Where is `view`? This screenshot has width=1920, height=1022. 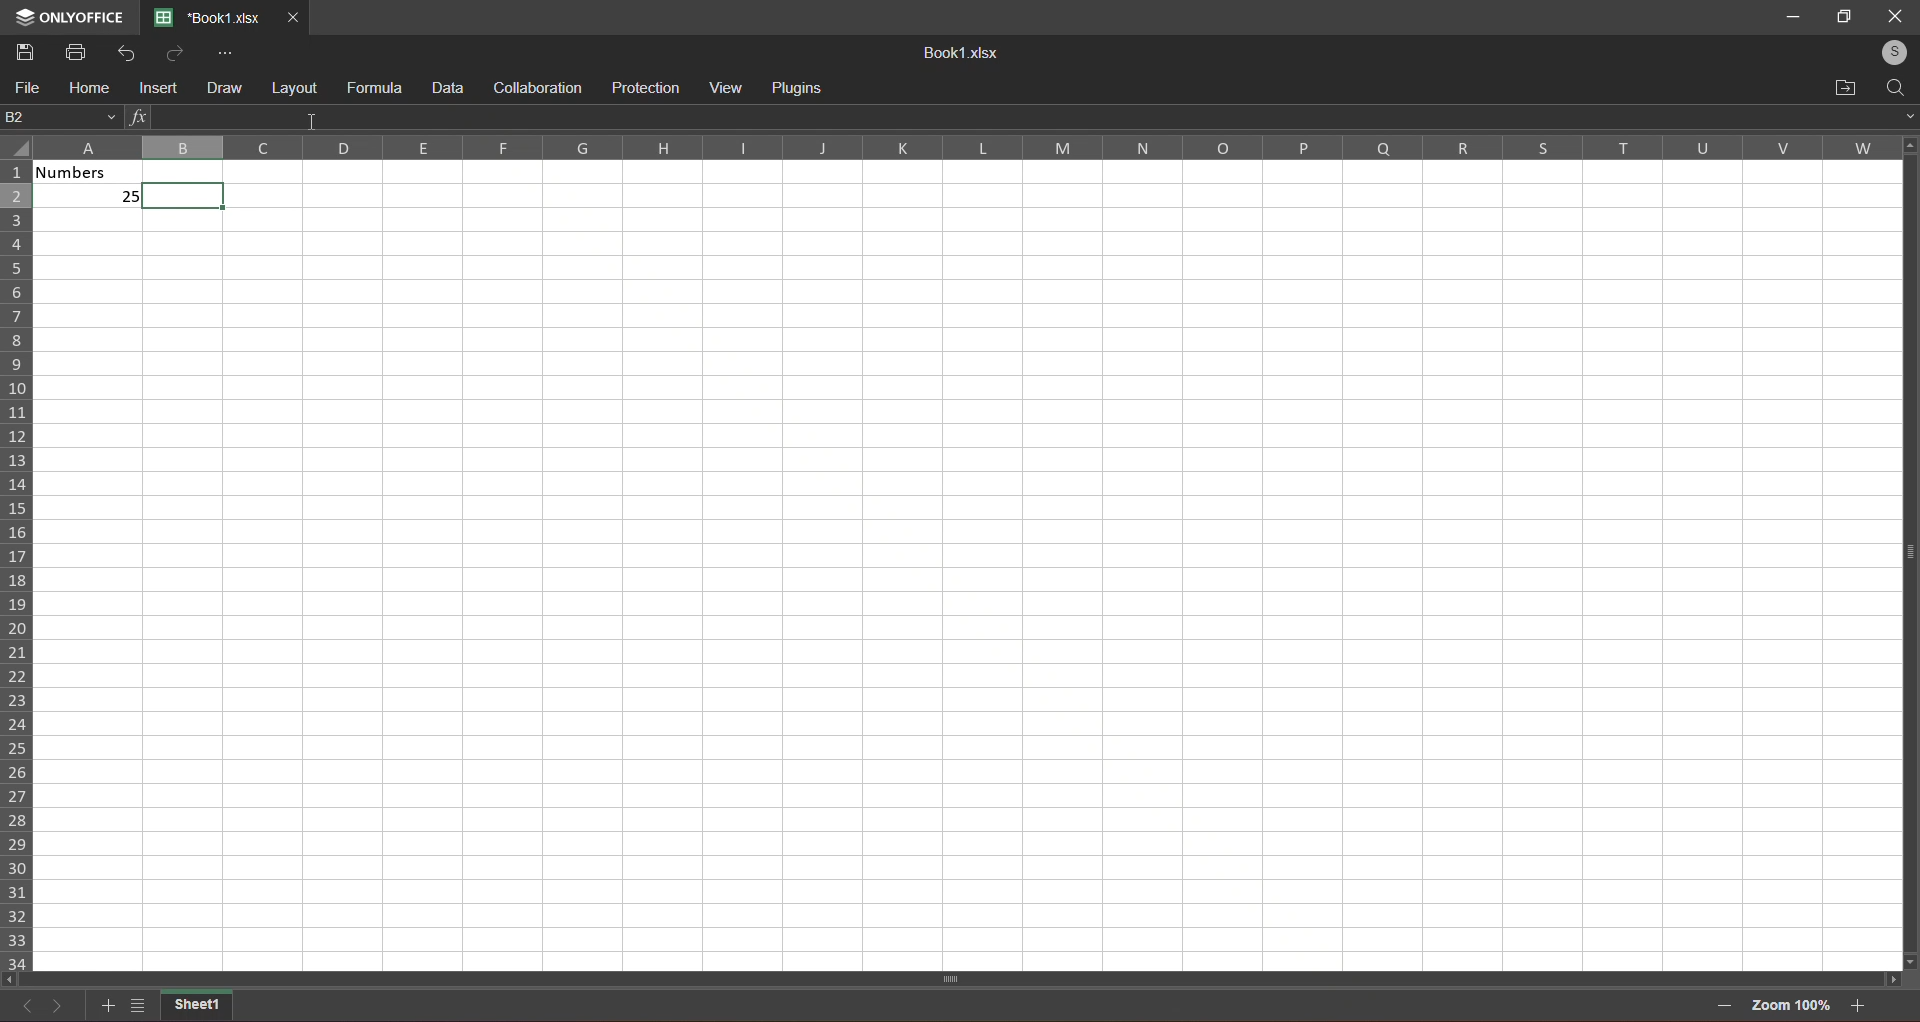
view is located at coordinates (729, 87).